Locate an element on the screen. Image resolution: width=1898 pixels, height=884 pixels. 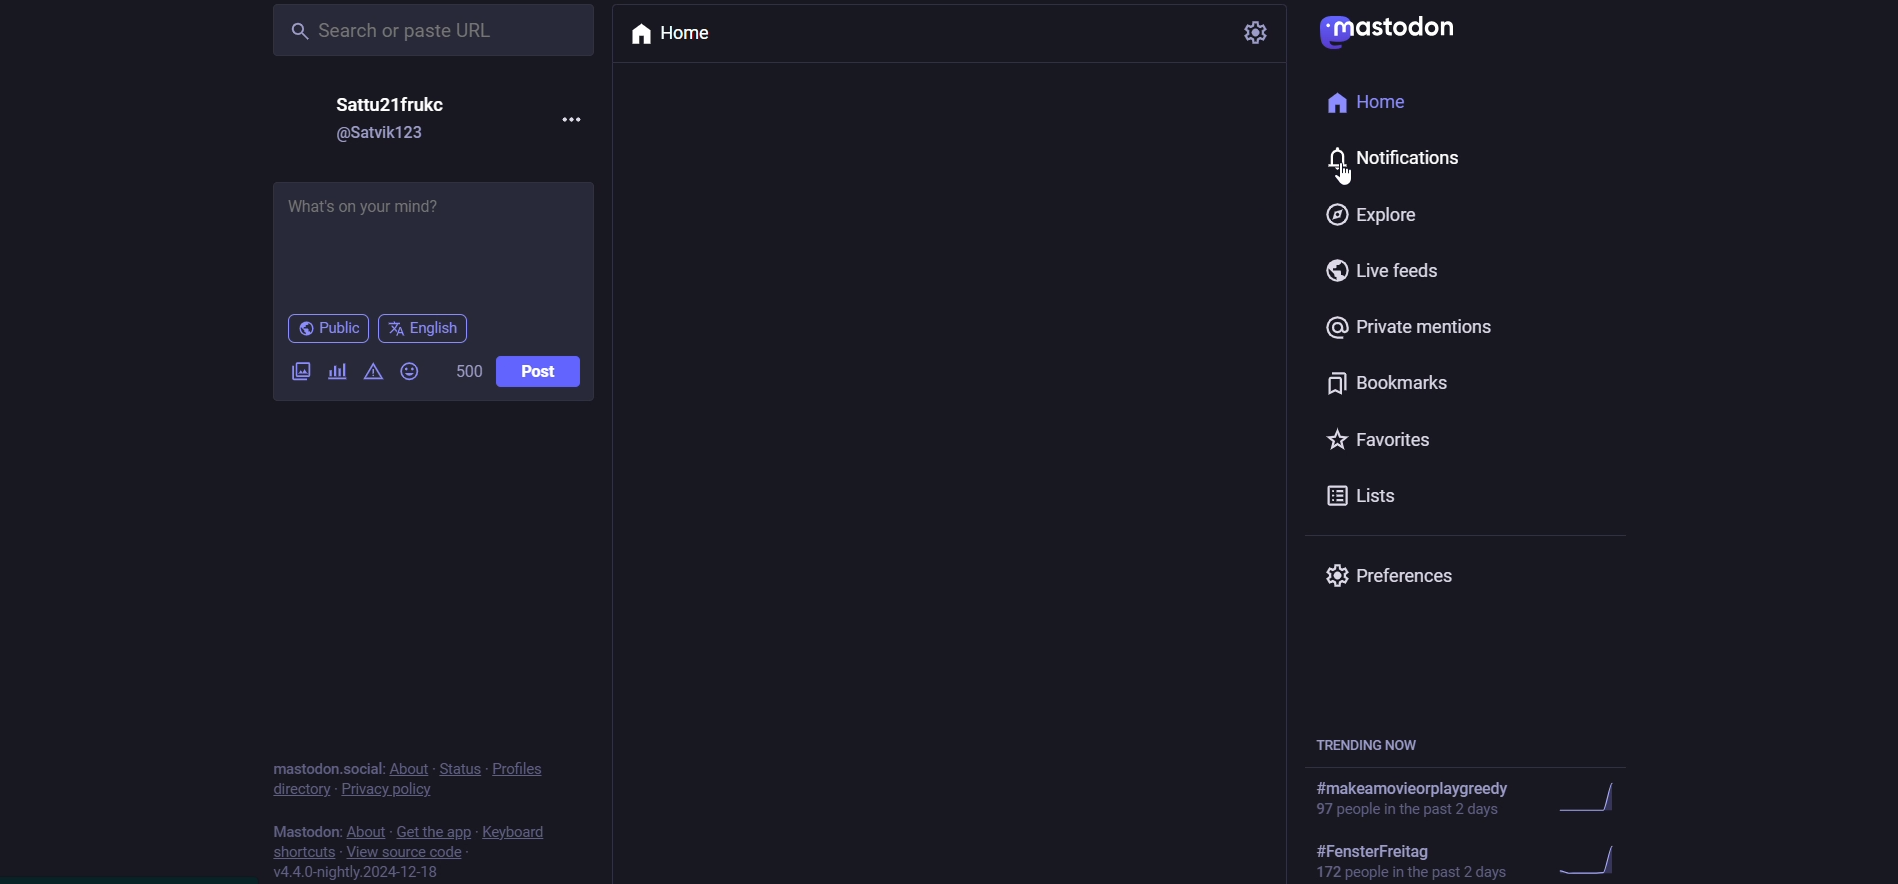
Explore is located at coordinates (1372, 215).